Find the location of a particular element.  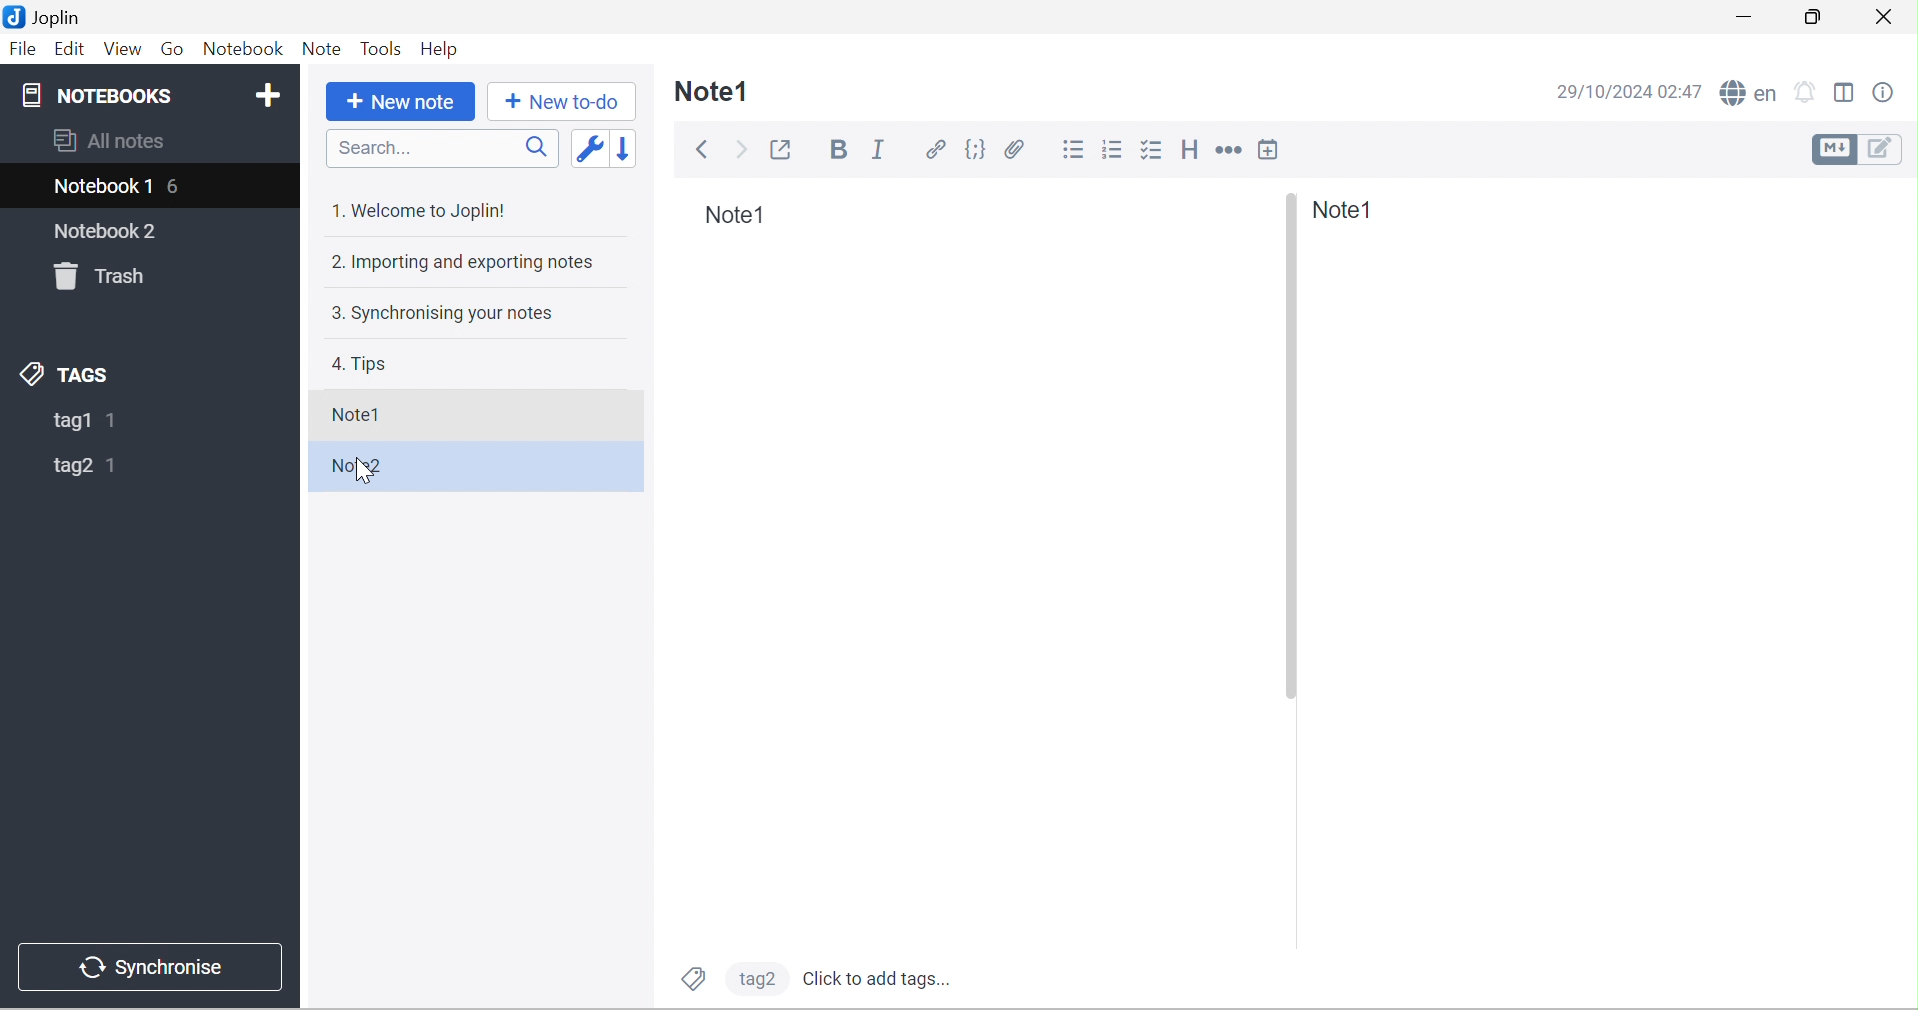

Note2 is located at coordinates (358, 466).